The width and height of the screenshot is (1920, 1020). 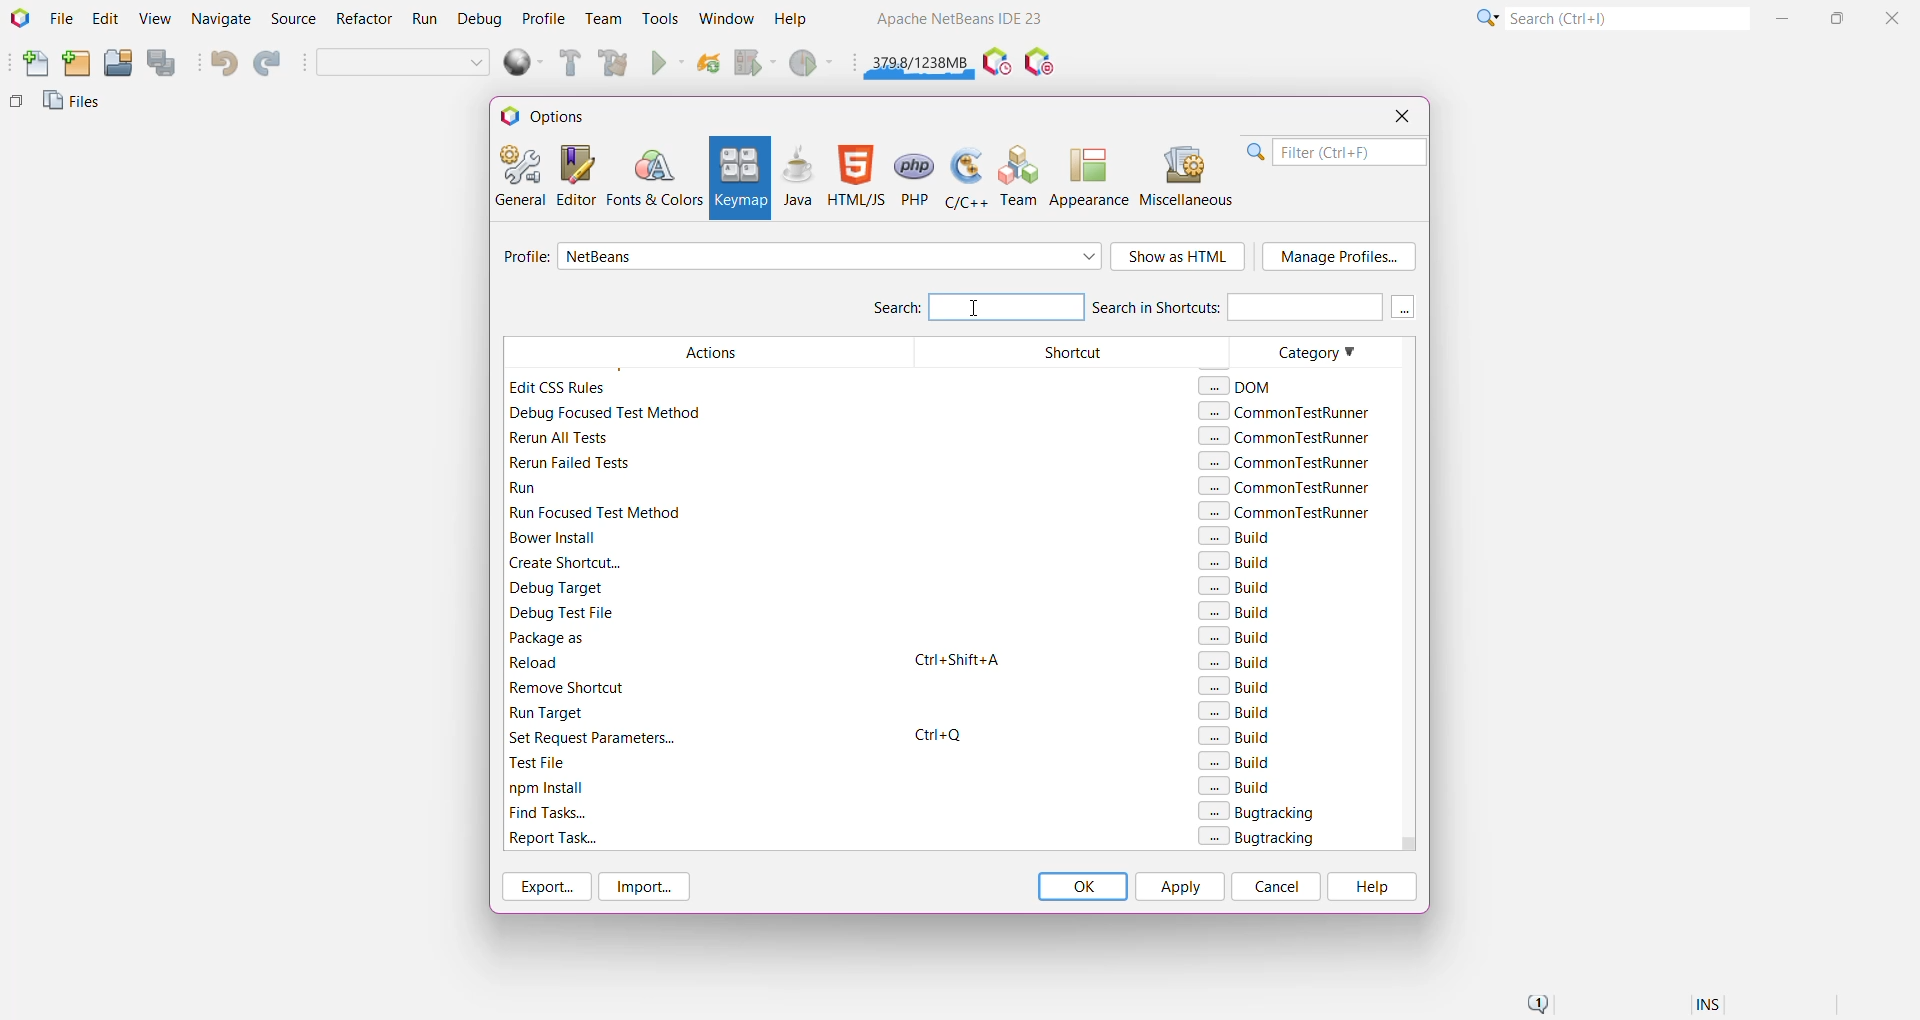 What do you see at coordinates (572, 175) in the screenshot?
I see `Editor` at bounding box center [572, 175].